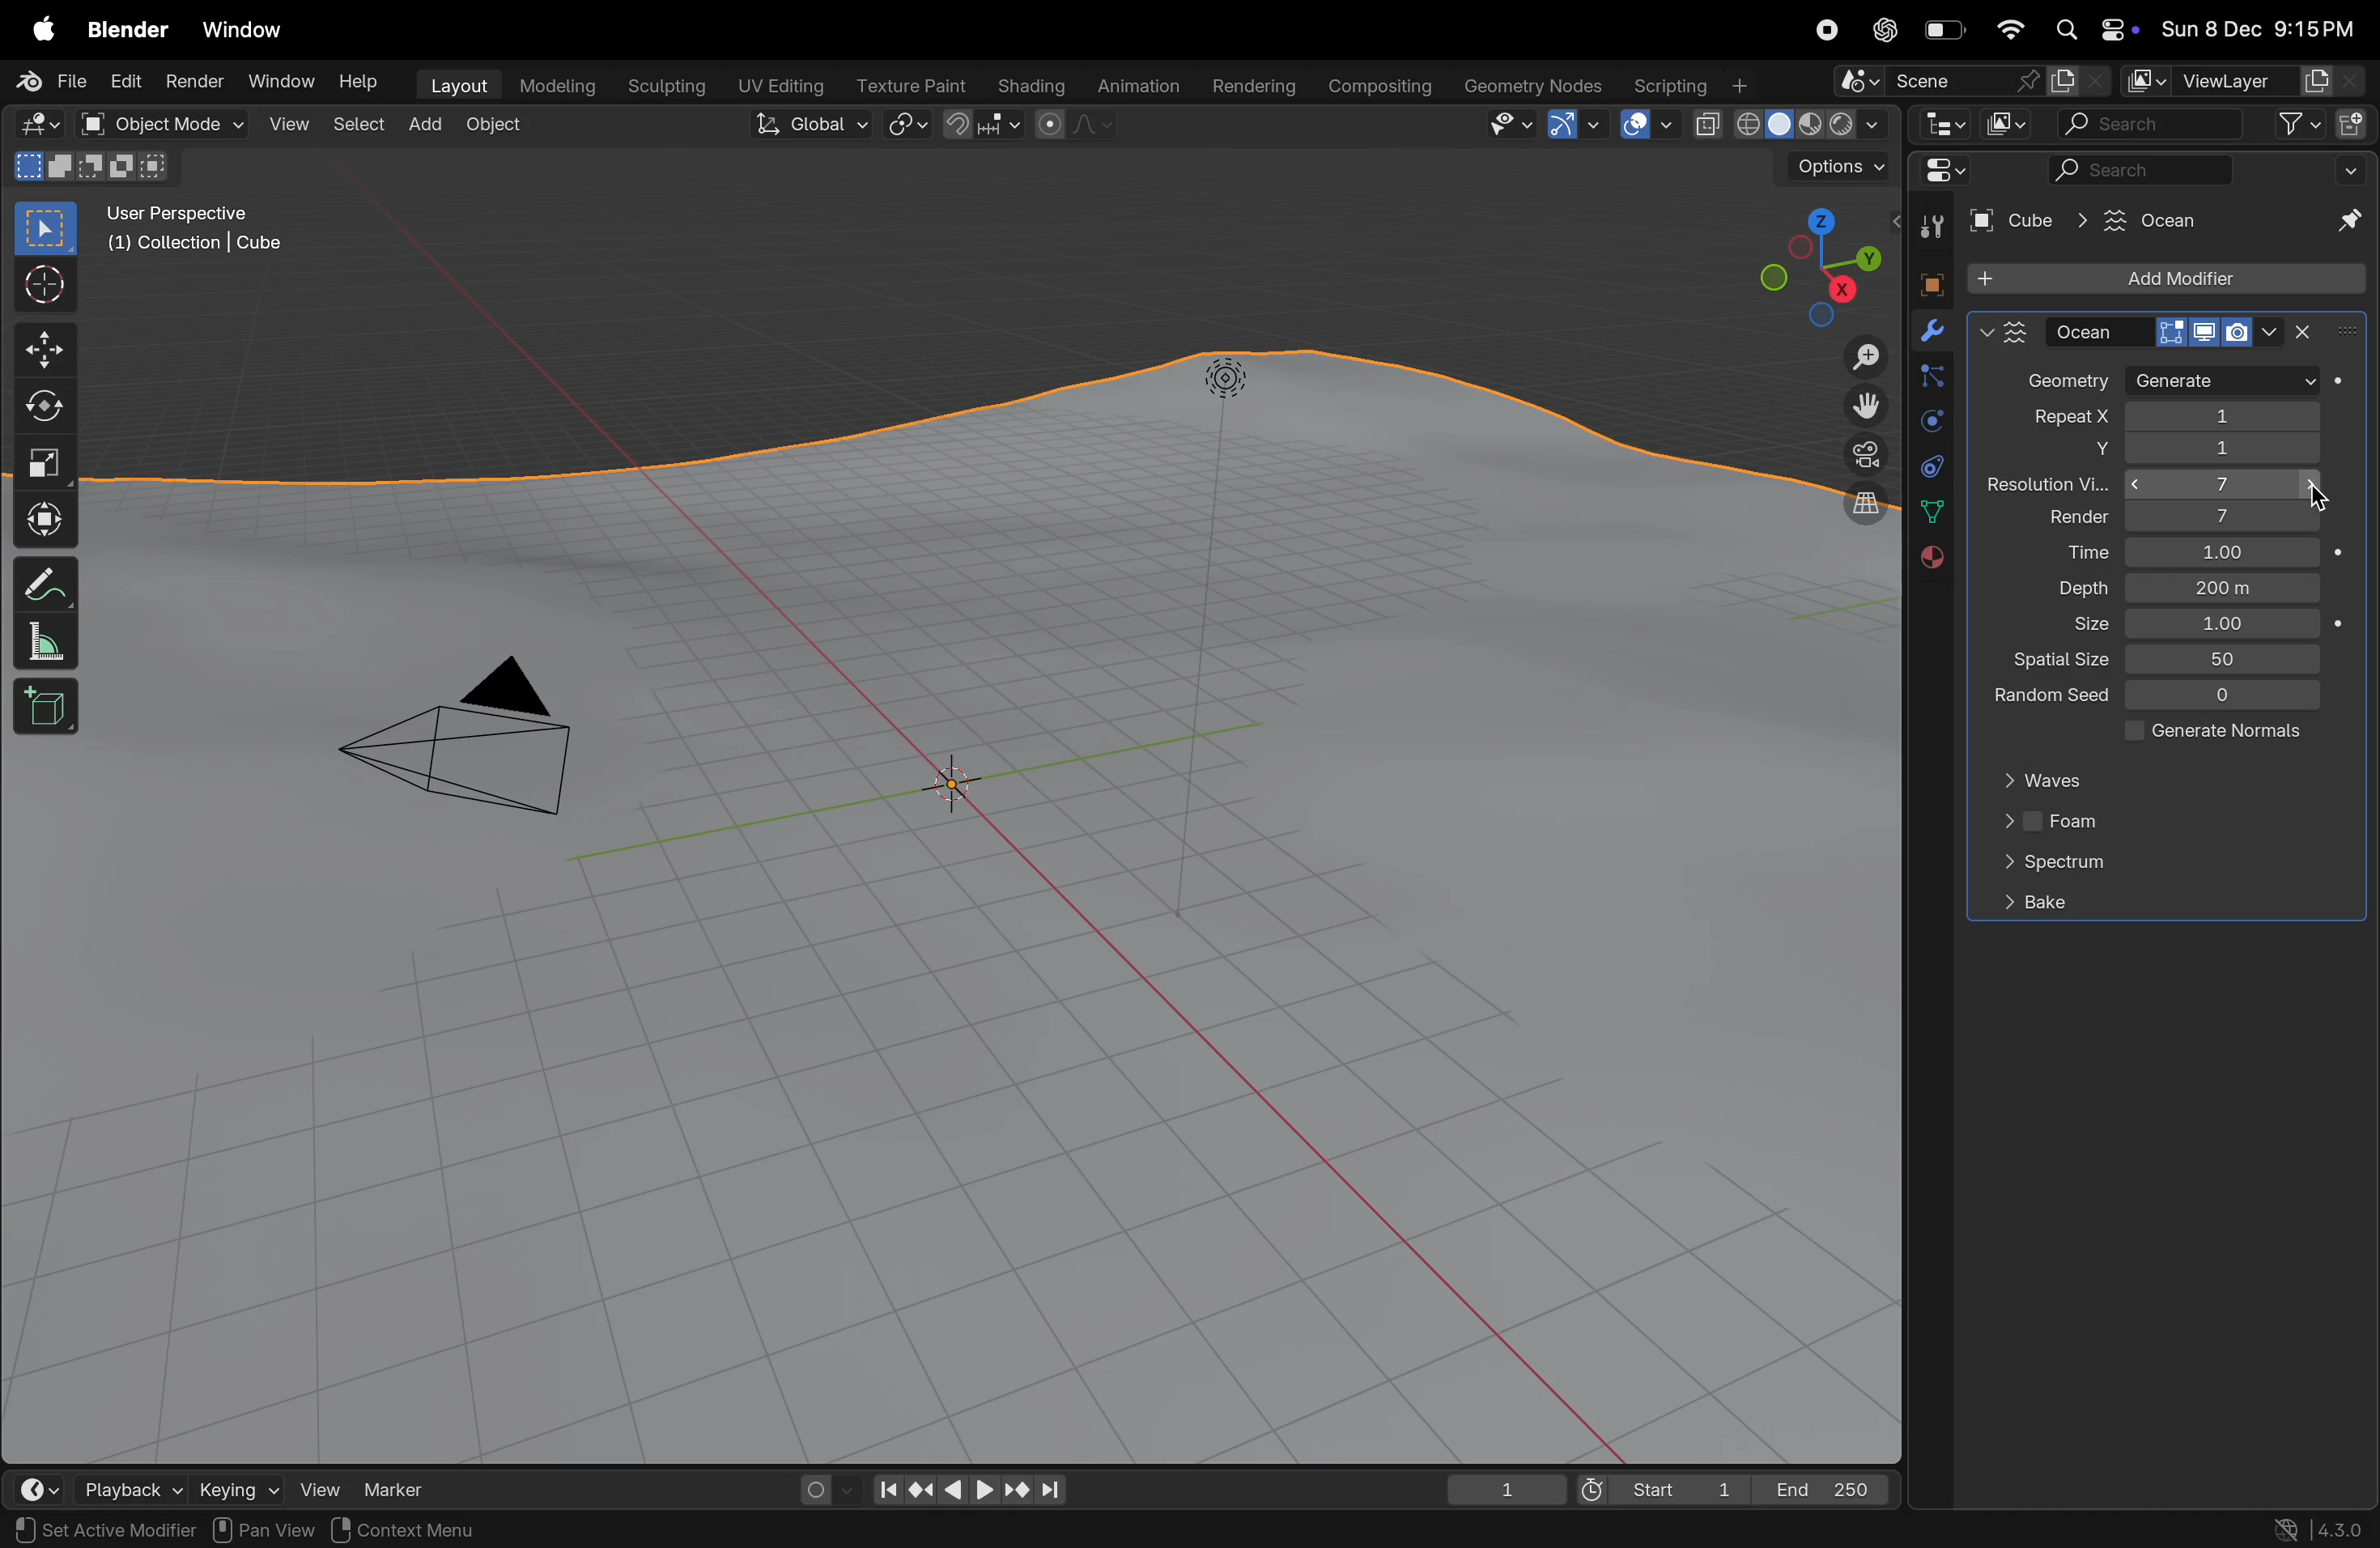 This screenshot has height=1548, width=2380. Describe the element at coordinates (969, 1491) in the screenshot. I see `playbacks controls` at that location.